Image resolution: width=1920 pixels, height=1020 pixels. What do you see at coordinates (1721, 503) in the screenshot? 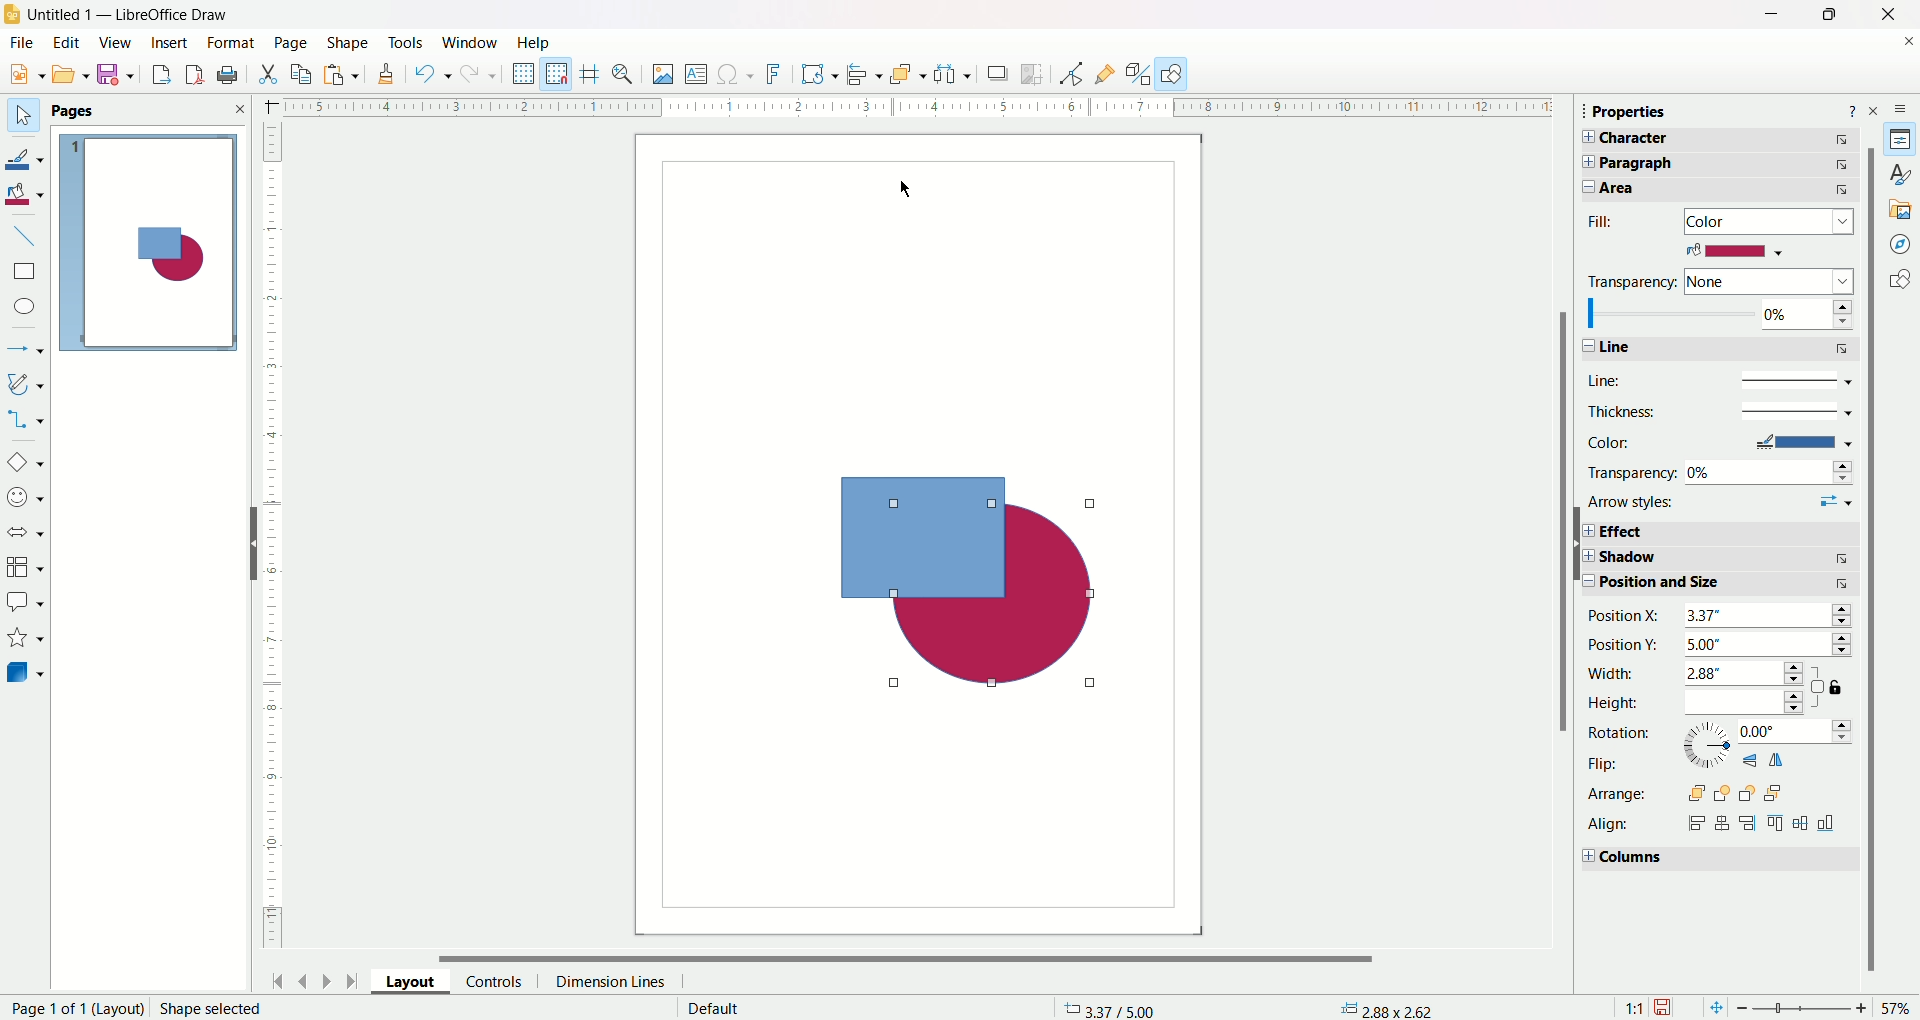
I see `arrow style` at bounding box center [1721, 503].